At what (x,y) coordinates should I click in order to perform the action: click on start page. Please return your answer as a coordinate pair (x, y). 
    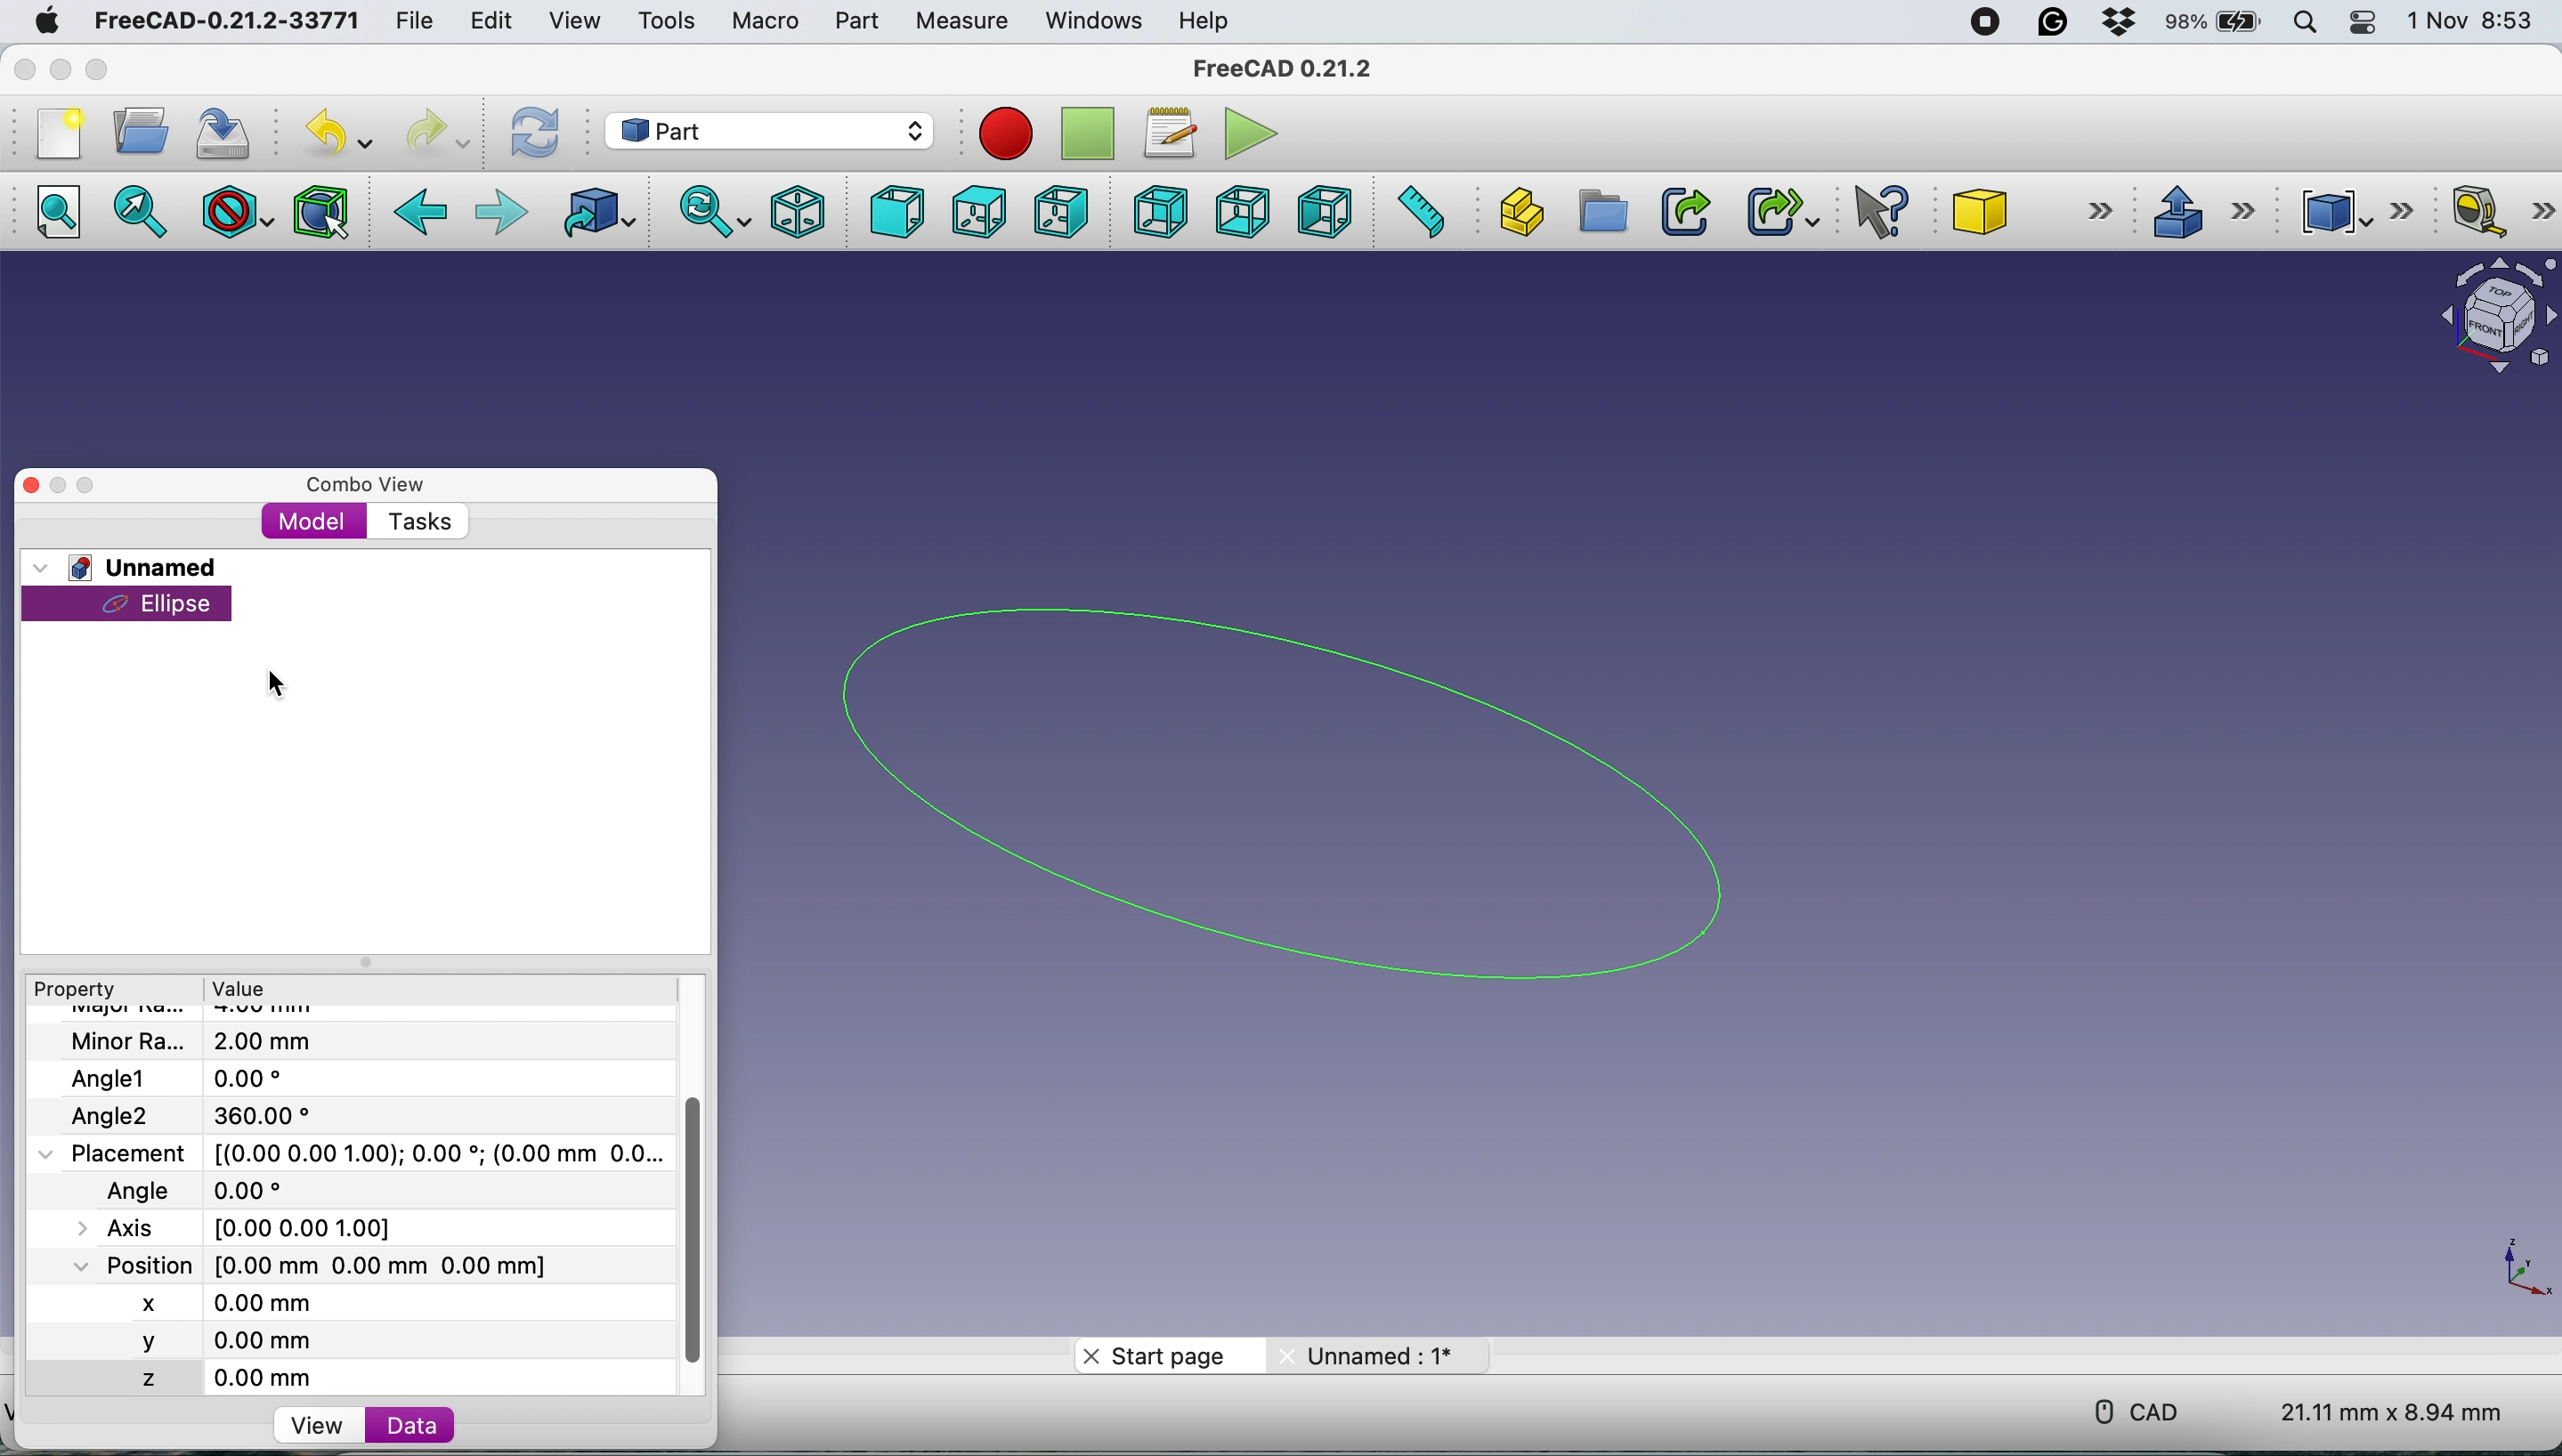
    Looking at the image, I should click on (1161, 1355).